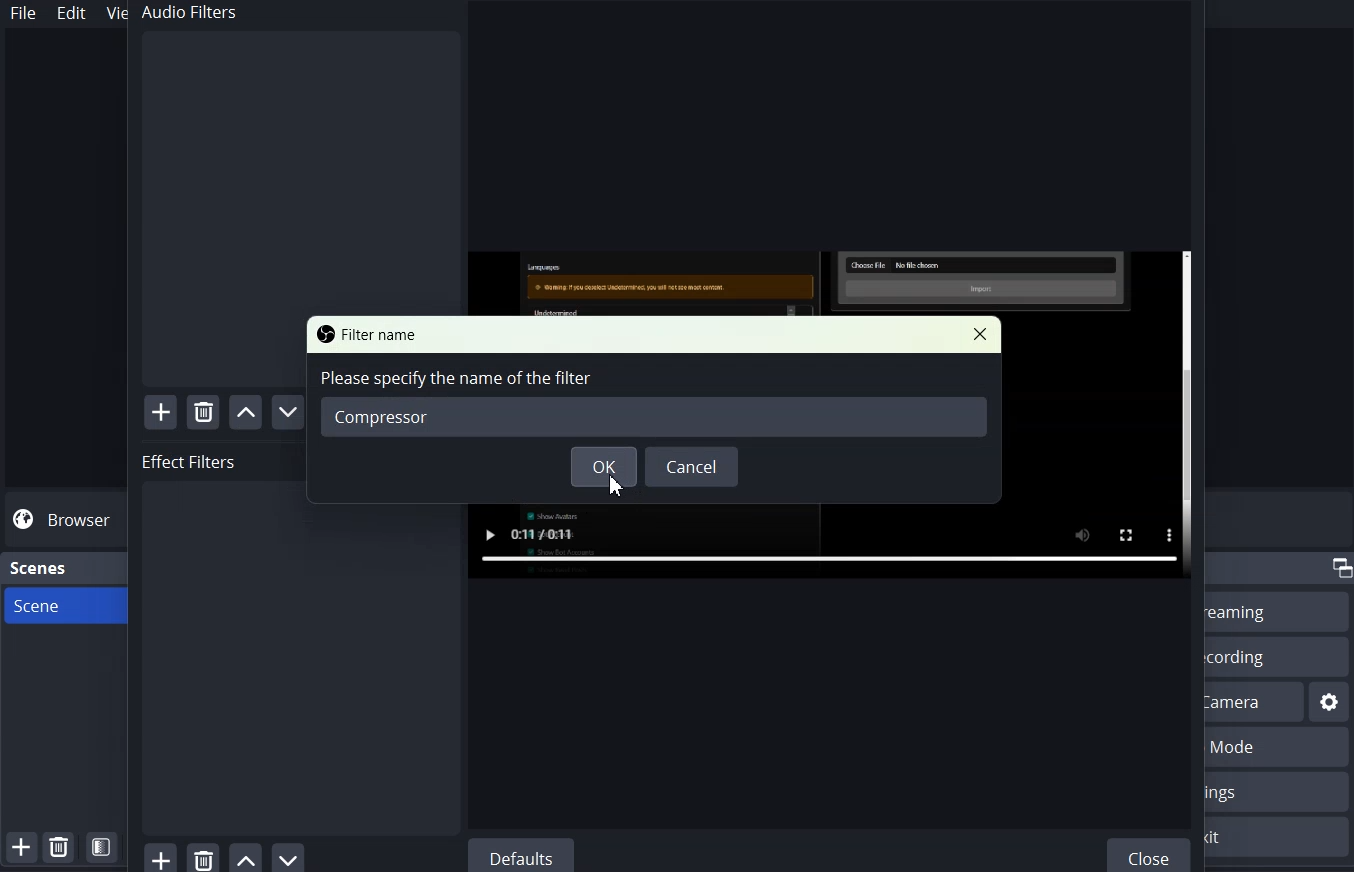  I want to click on File Preview, so click(832, 542).